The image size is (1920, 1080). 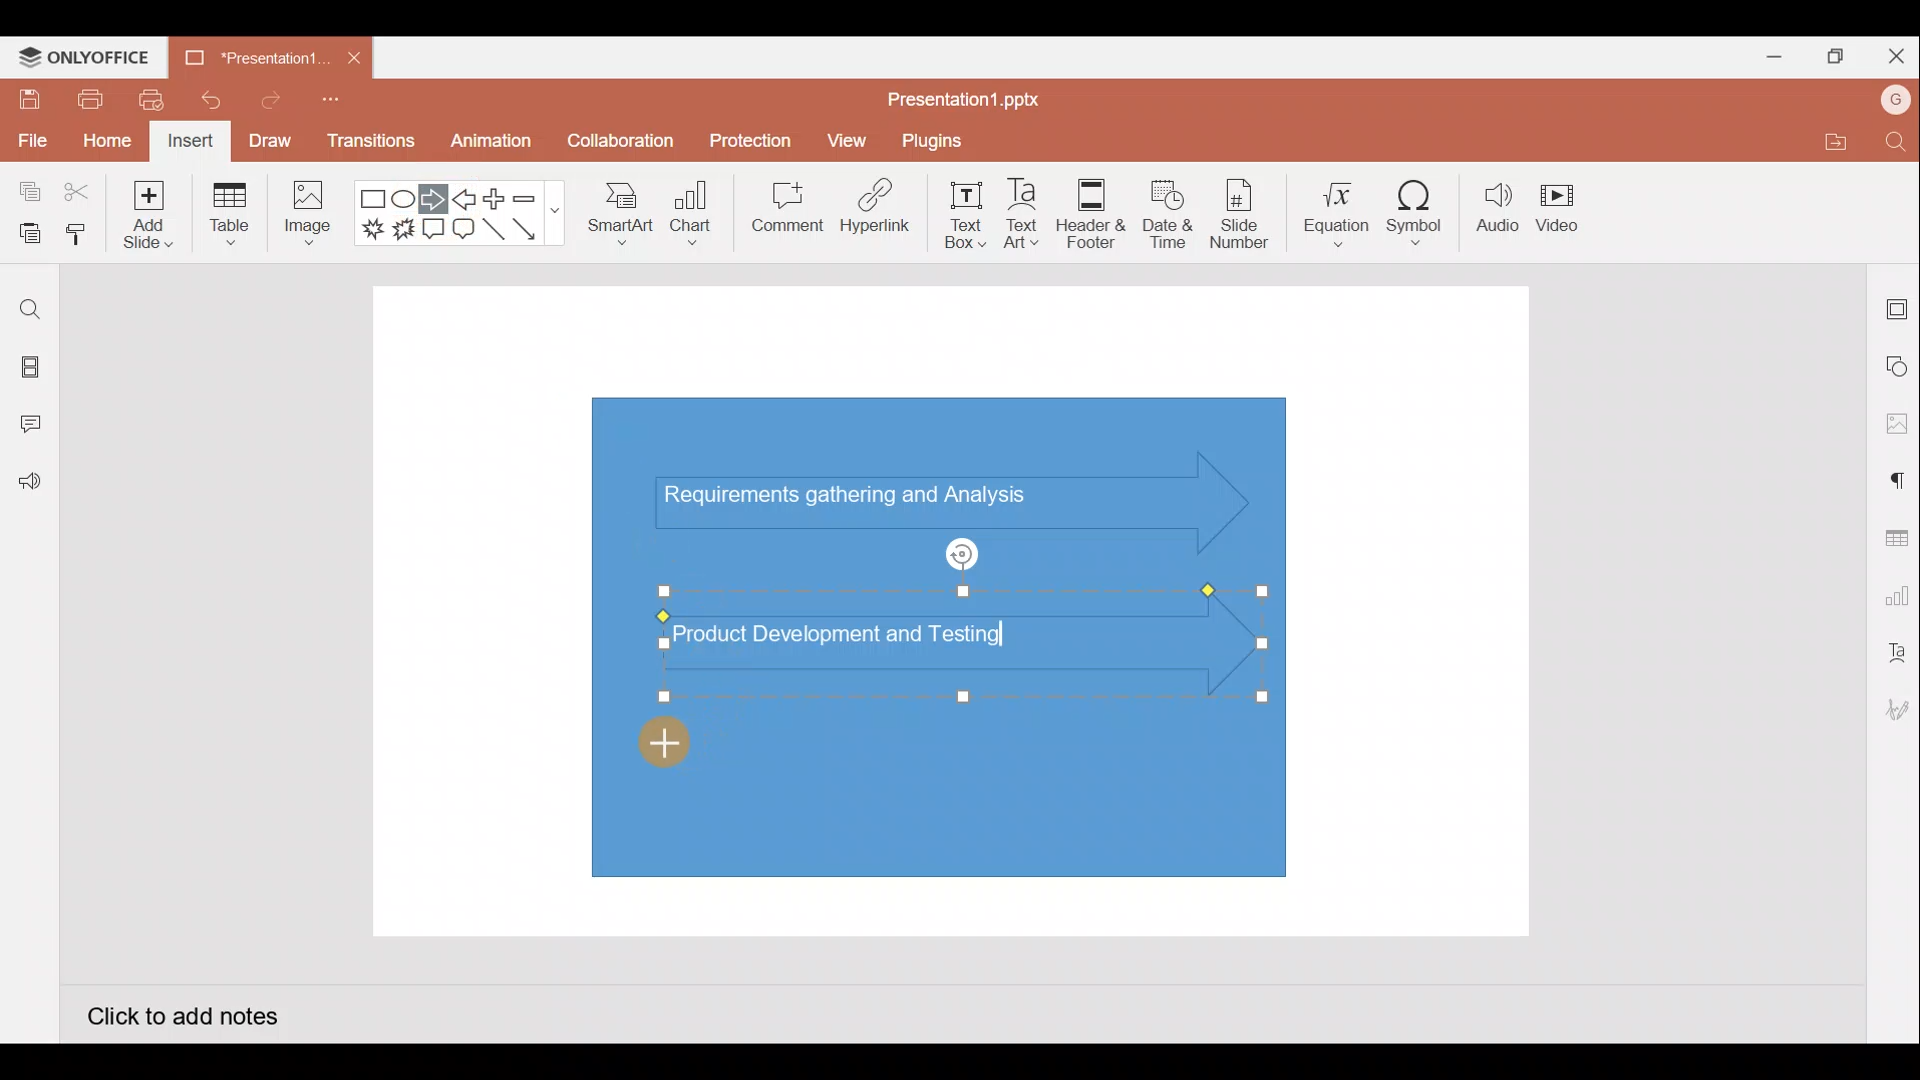 What do you see at coordinates (463, 226) in the screenshot?
I see `Rounded Rectangular callout` at bounding box center [463, 226].